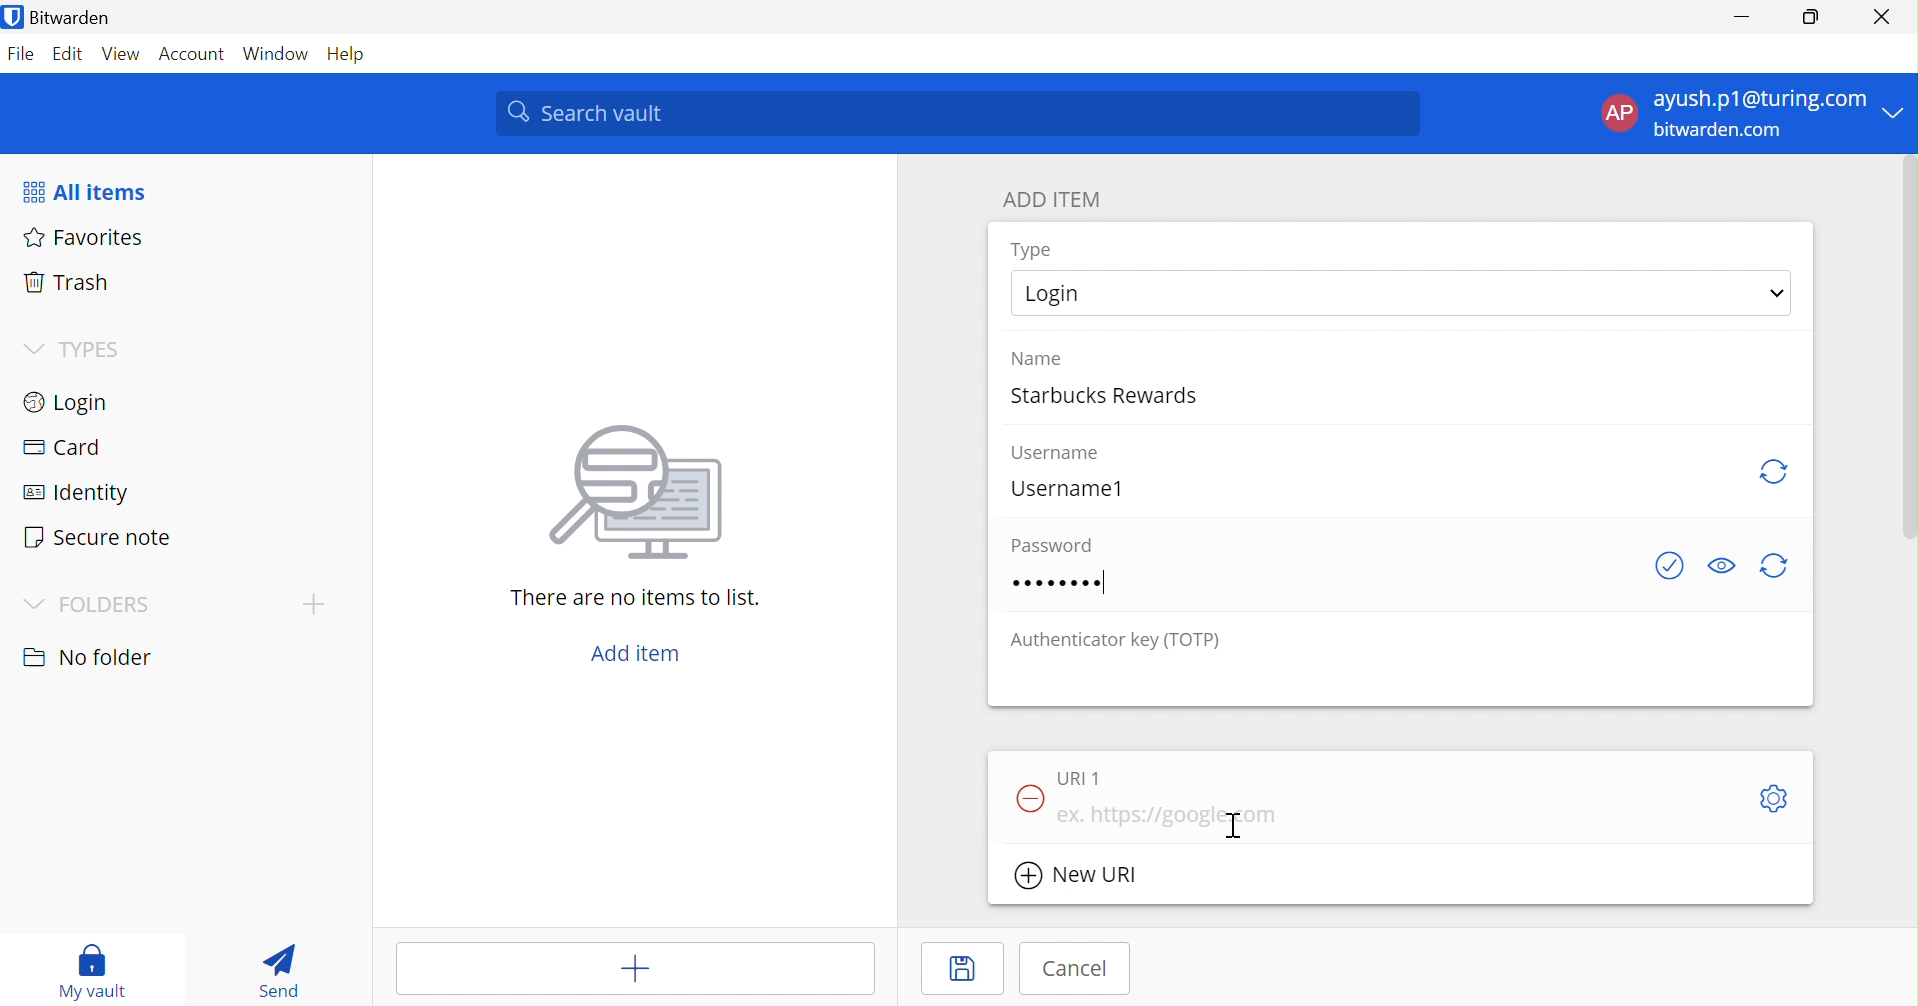 The width and height of the screenshot is (1918, 1006). What do you see at coordinates (641, 495) in the screenshot?
I see `Image` at bounding box center [641, 495].